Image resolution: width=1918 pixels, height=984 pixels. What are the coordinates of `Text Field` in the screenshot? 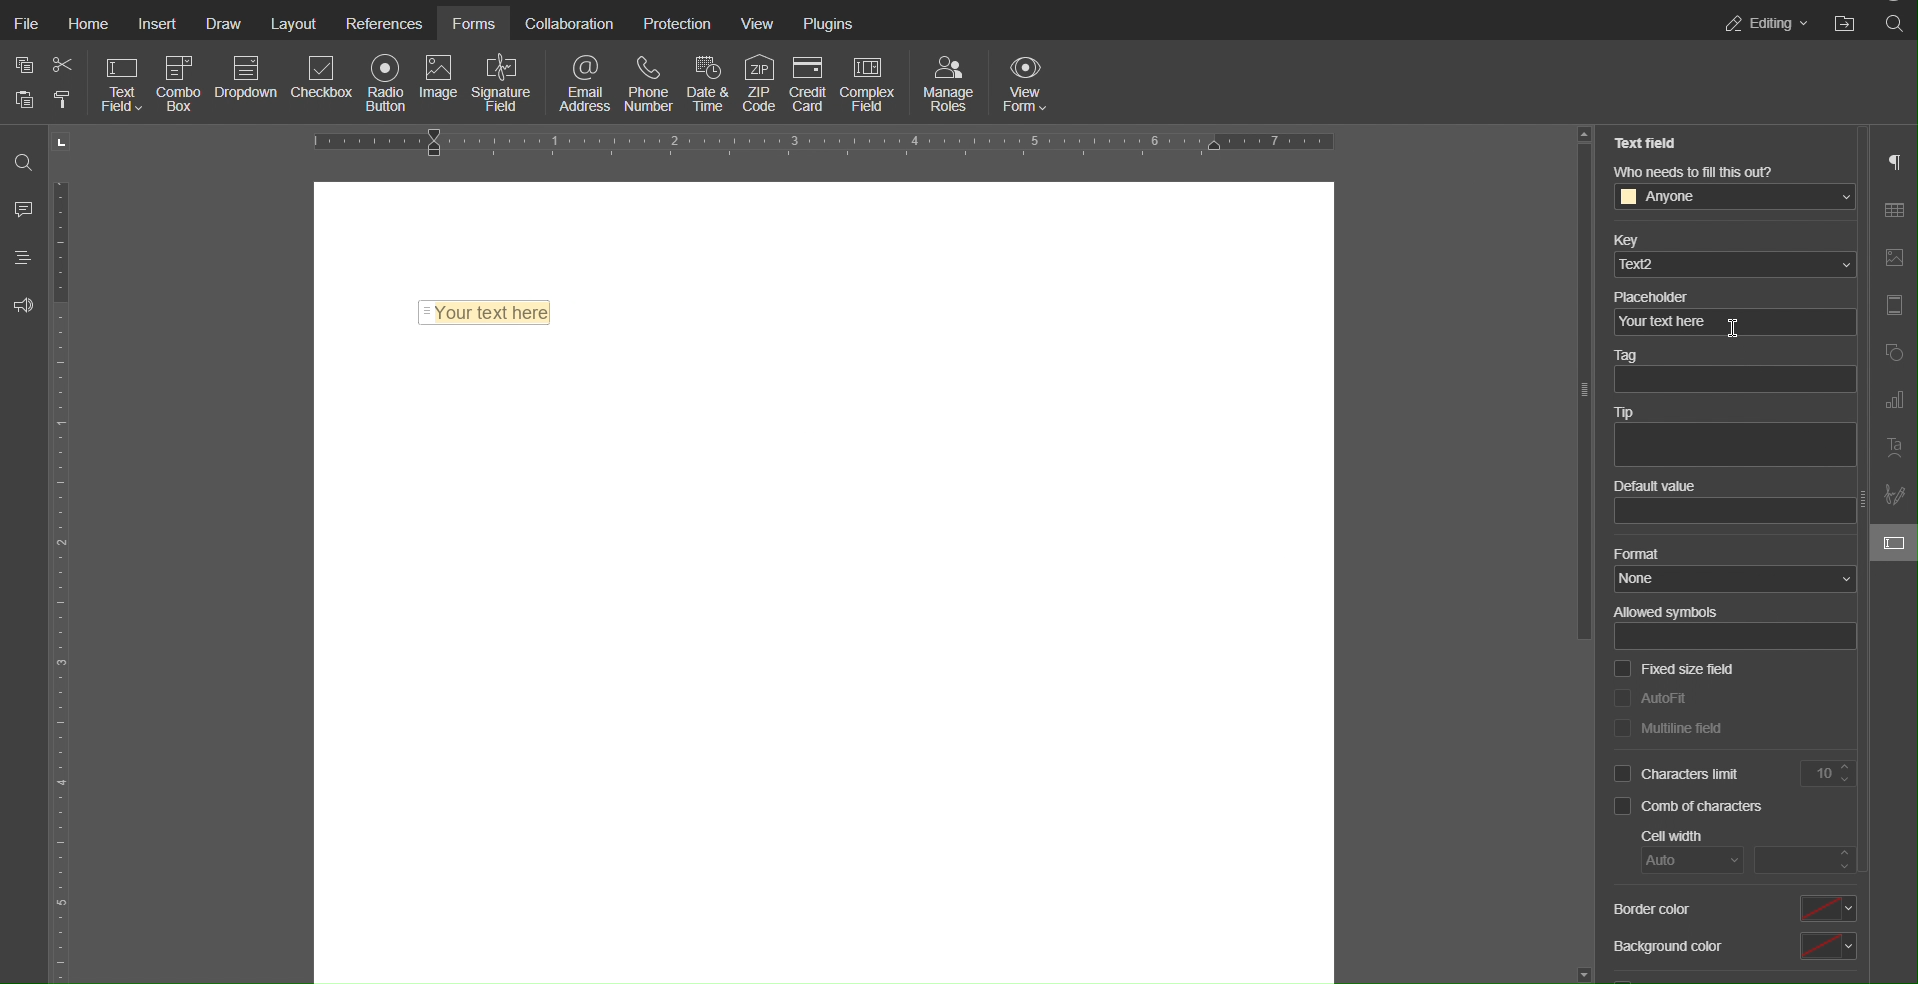 It's located at (1648, 142).